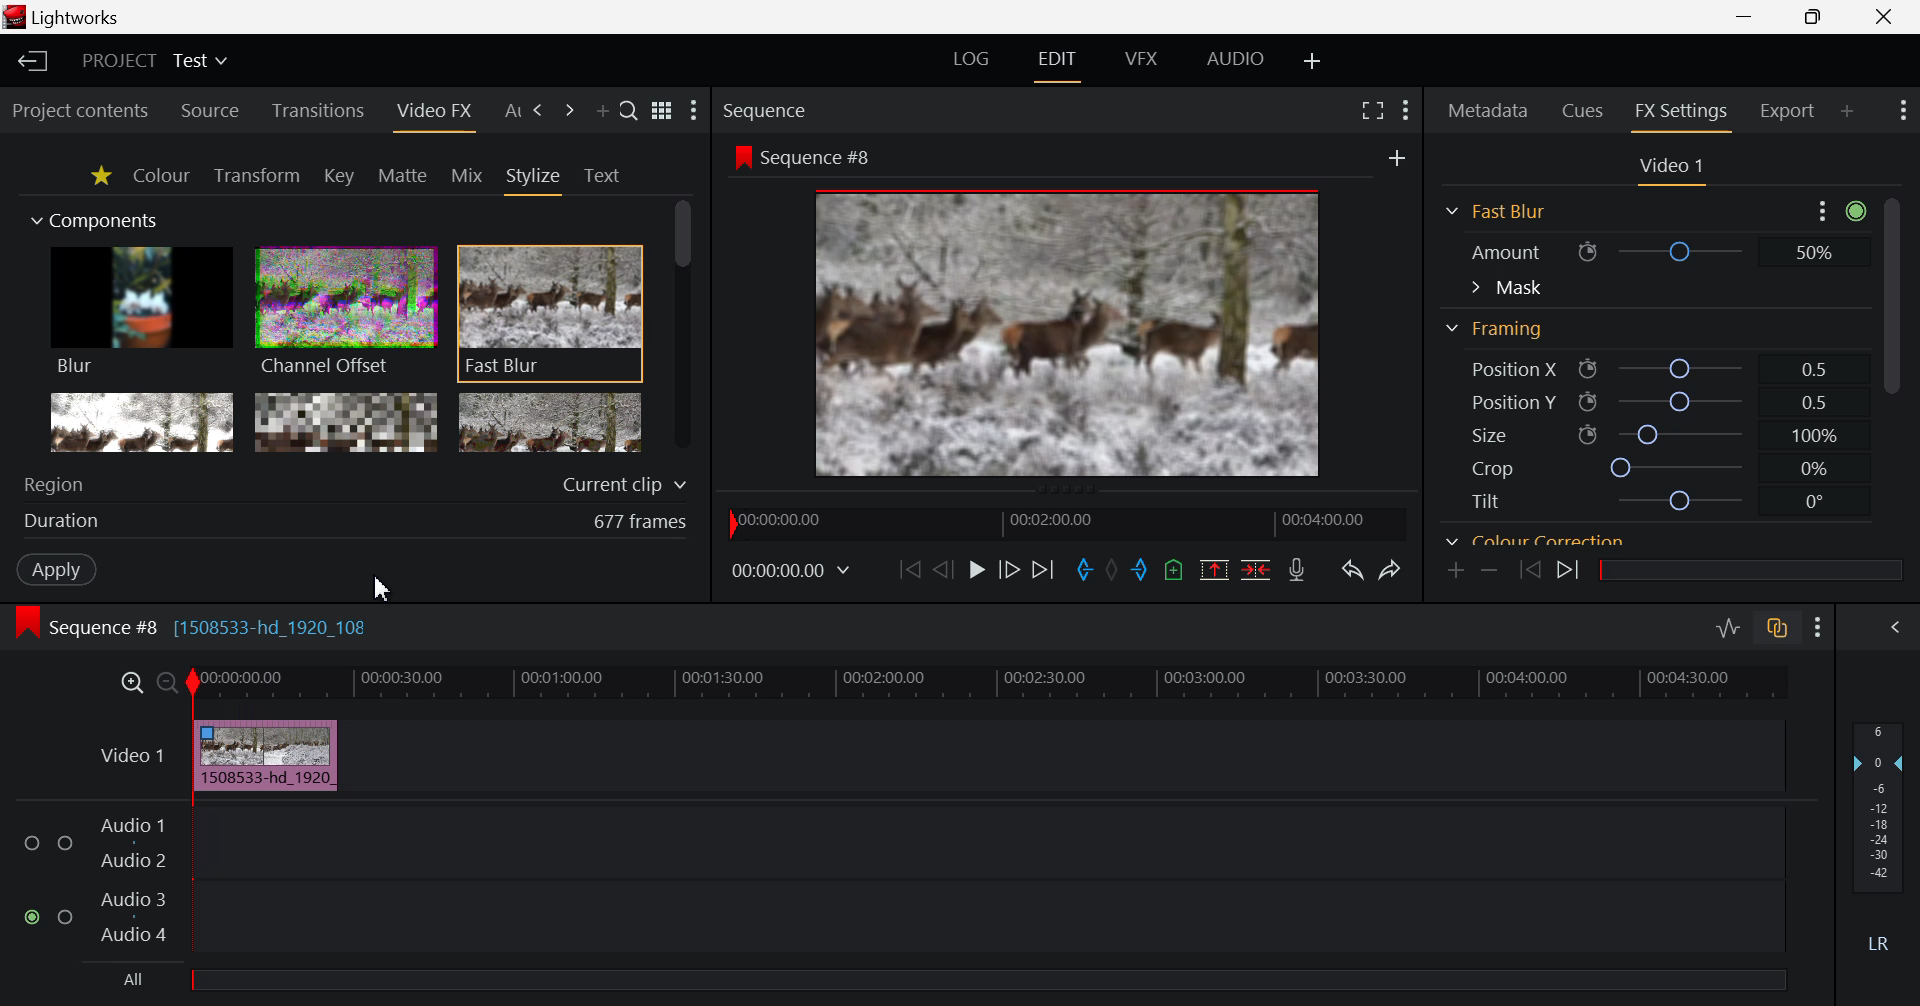 This screenshot has width=1920, height=1006. What do you see at coordinates (1814, 211) in the screenshot?
I see `more options` at bounding box center [1814, 211].